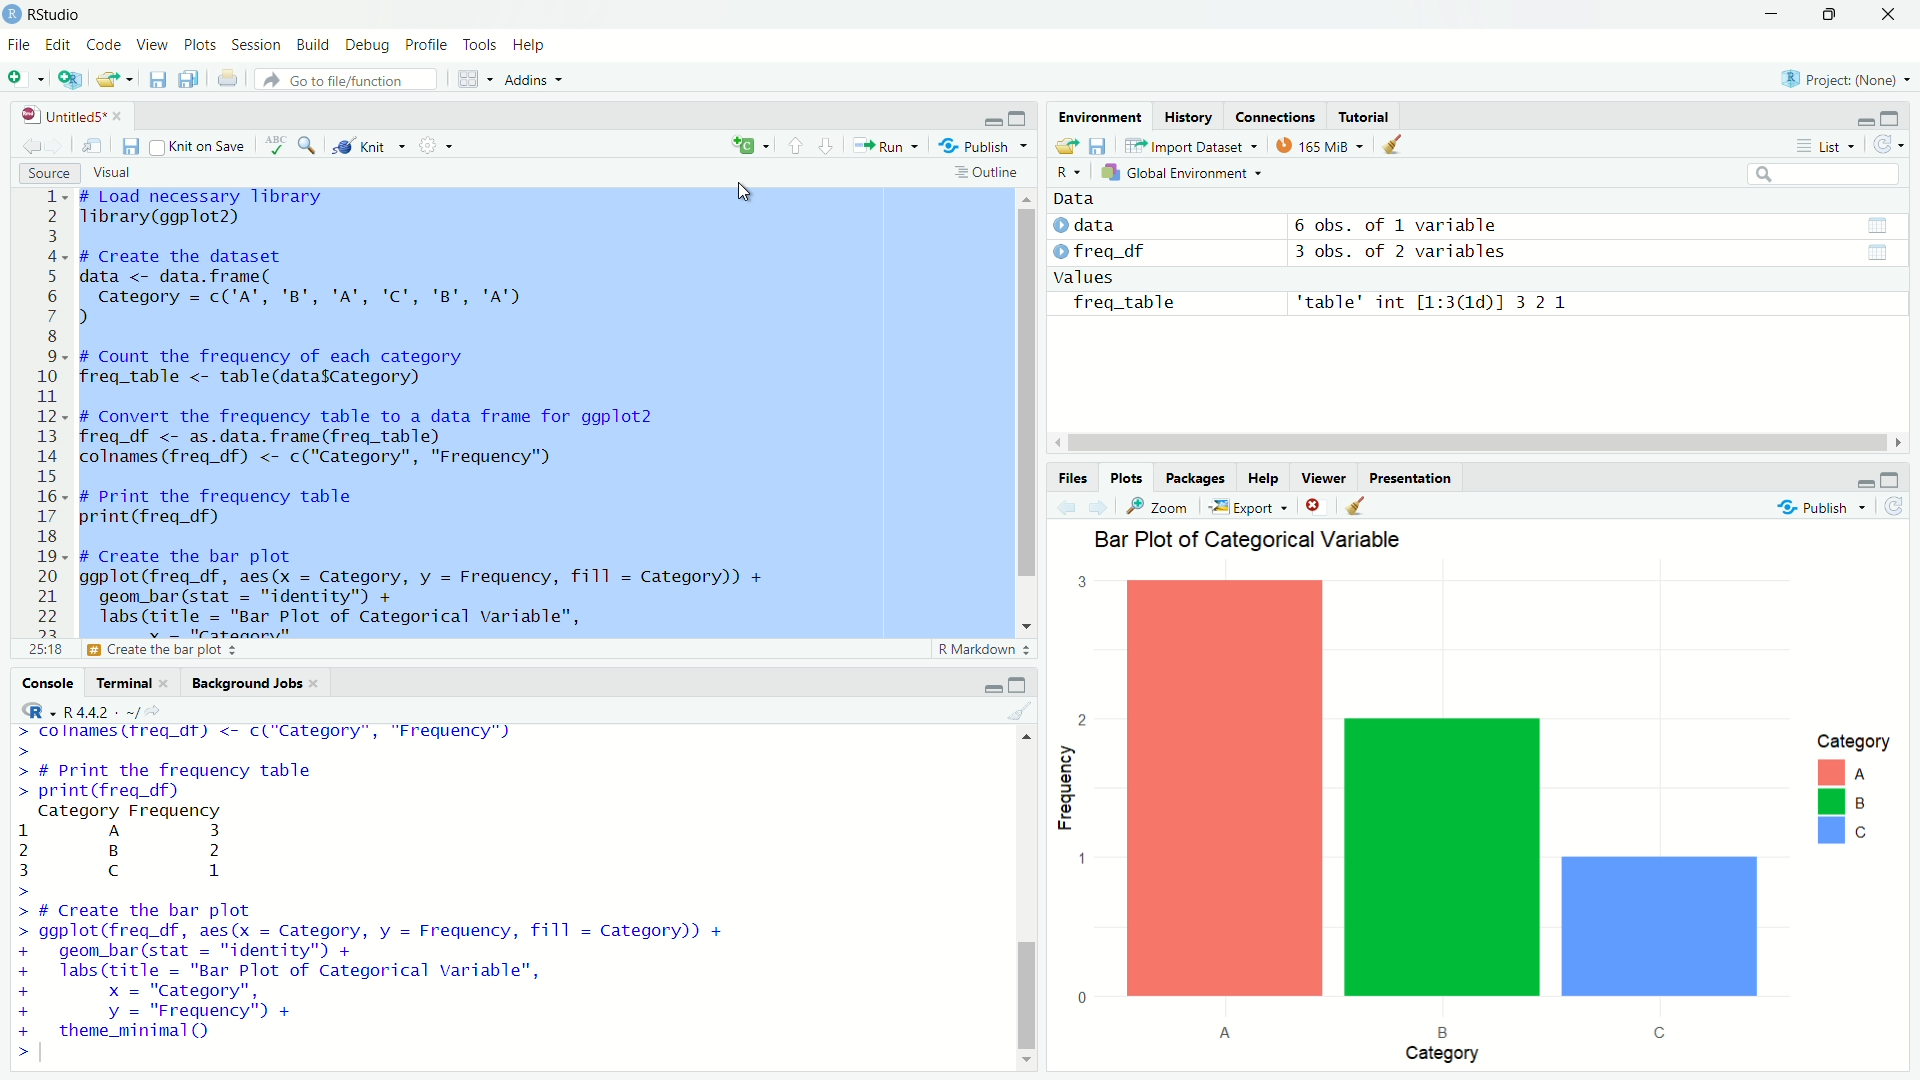 The width and height of the screenshot is (1920, 1080). What do you see at coordinates (992, 689) in the screenshot?
I see `minimize` at bounding box center [992, 689].